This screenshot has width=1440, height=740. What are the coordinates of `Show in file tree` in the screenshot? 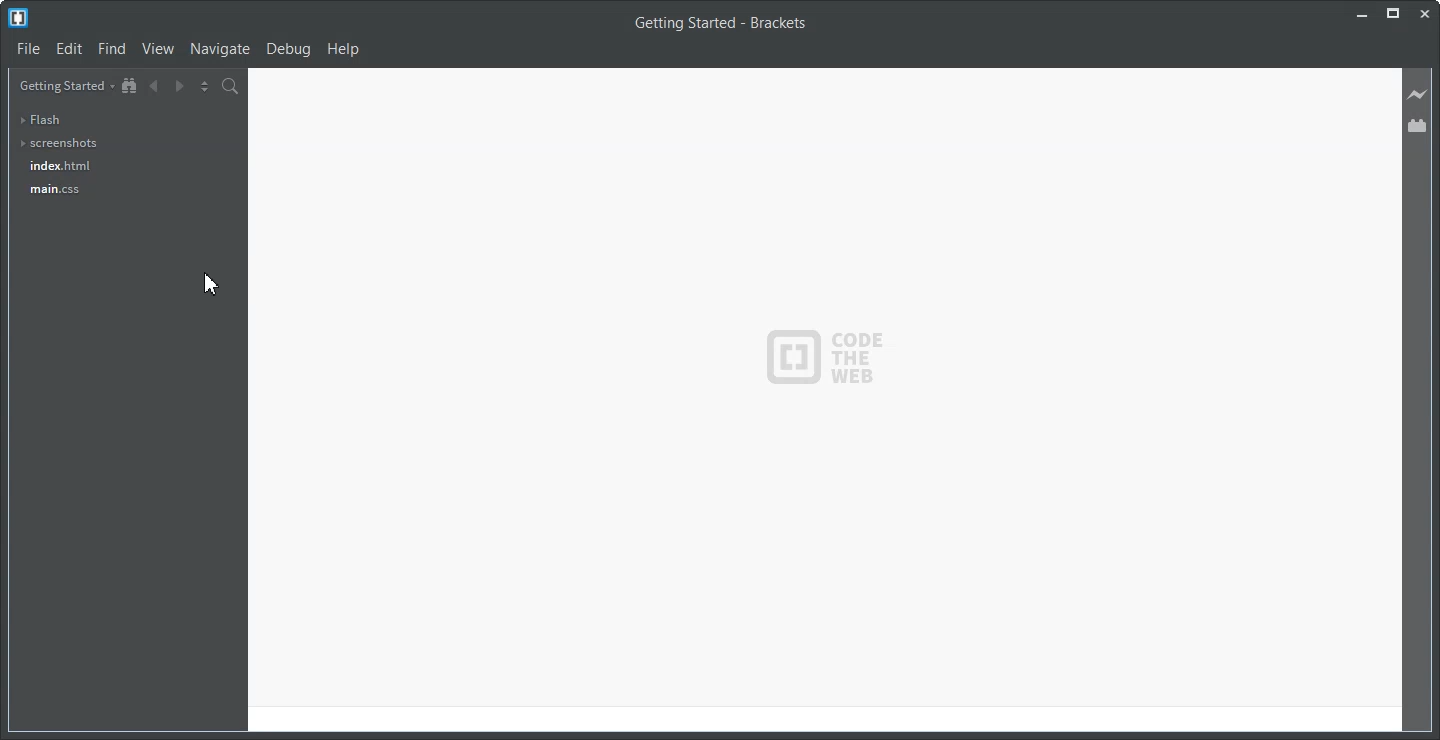 It's located at (130, 86).